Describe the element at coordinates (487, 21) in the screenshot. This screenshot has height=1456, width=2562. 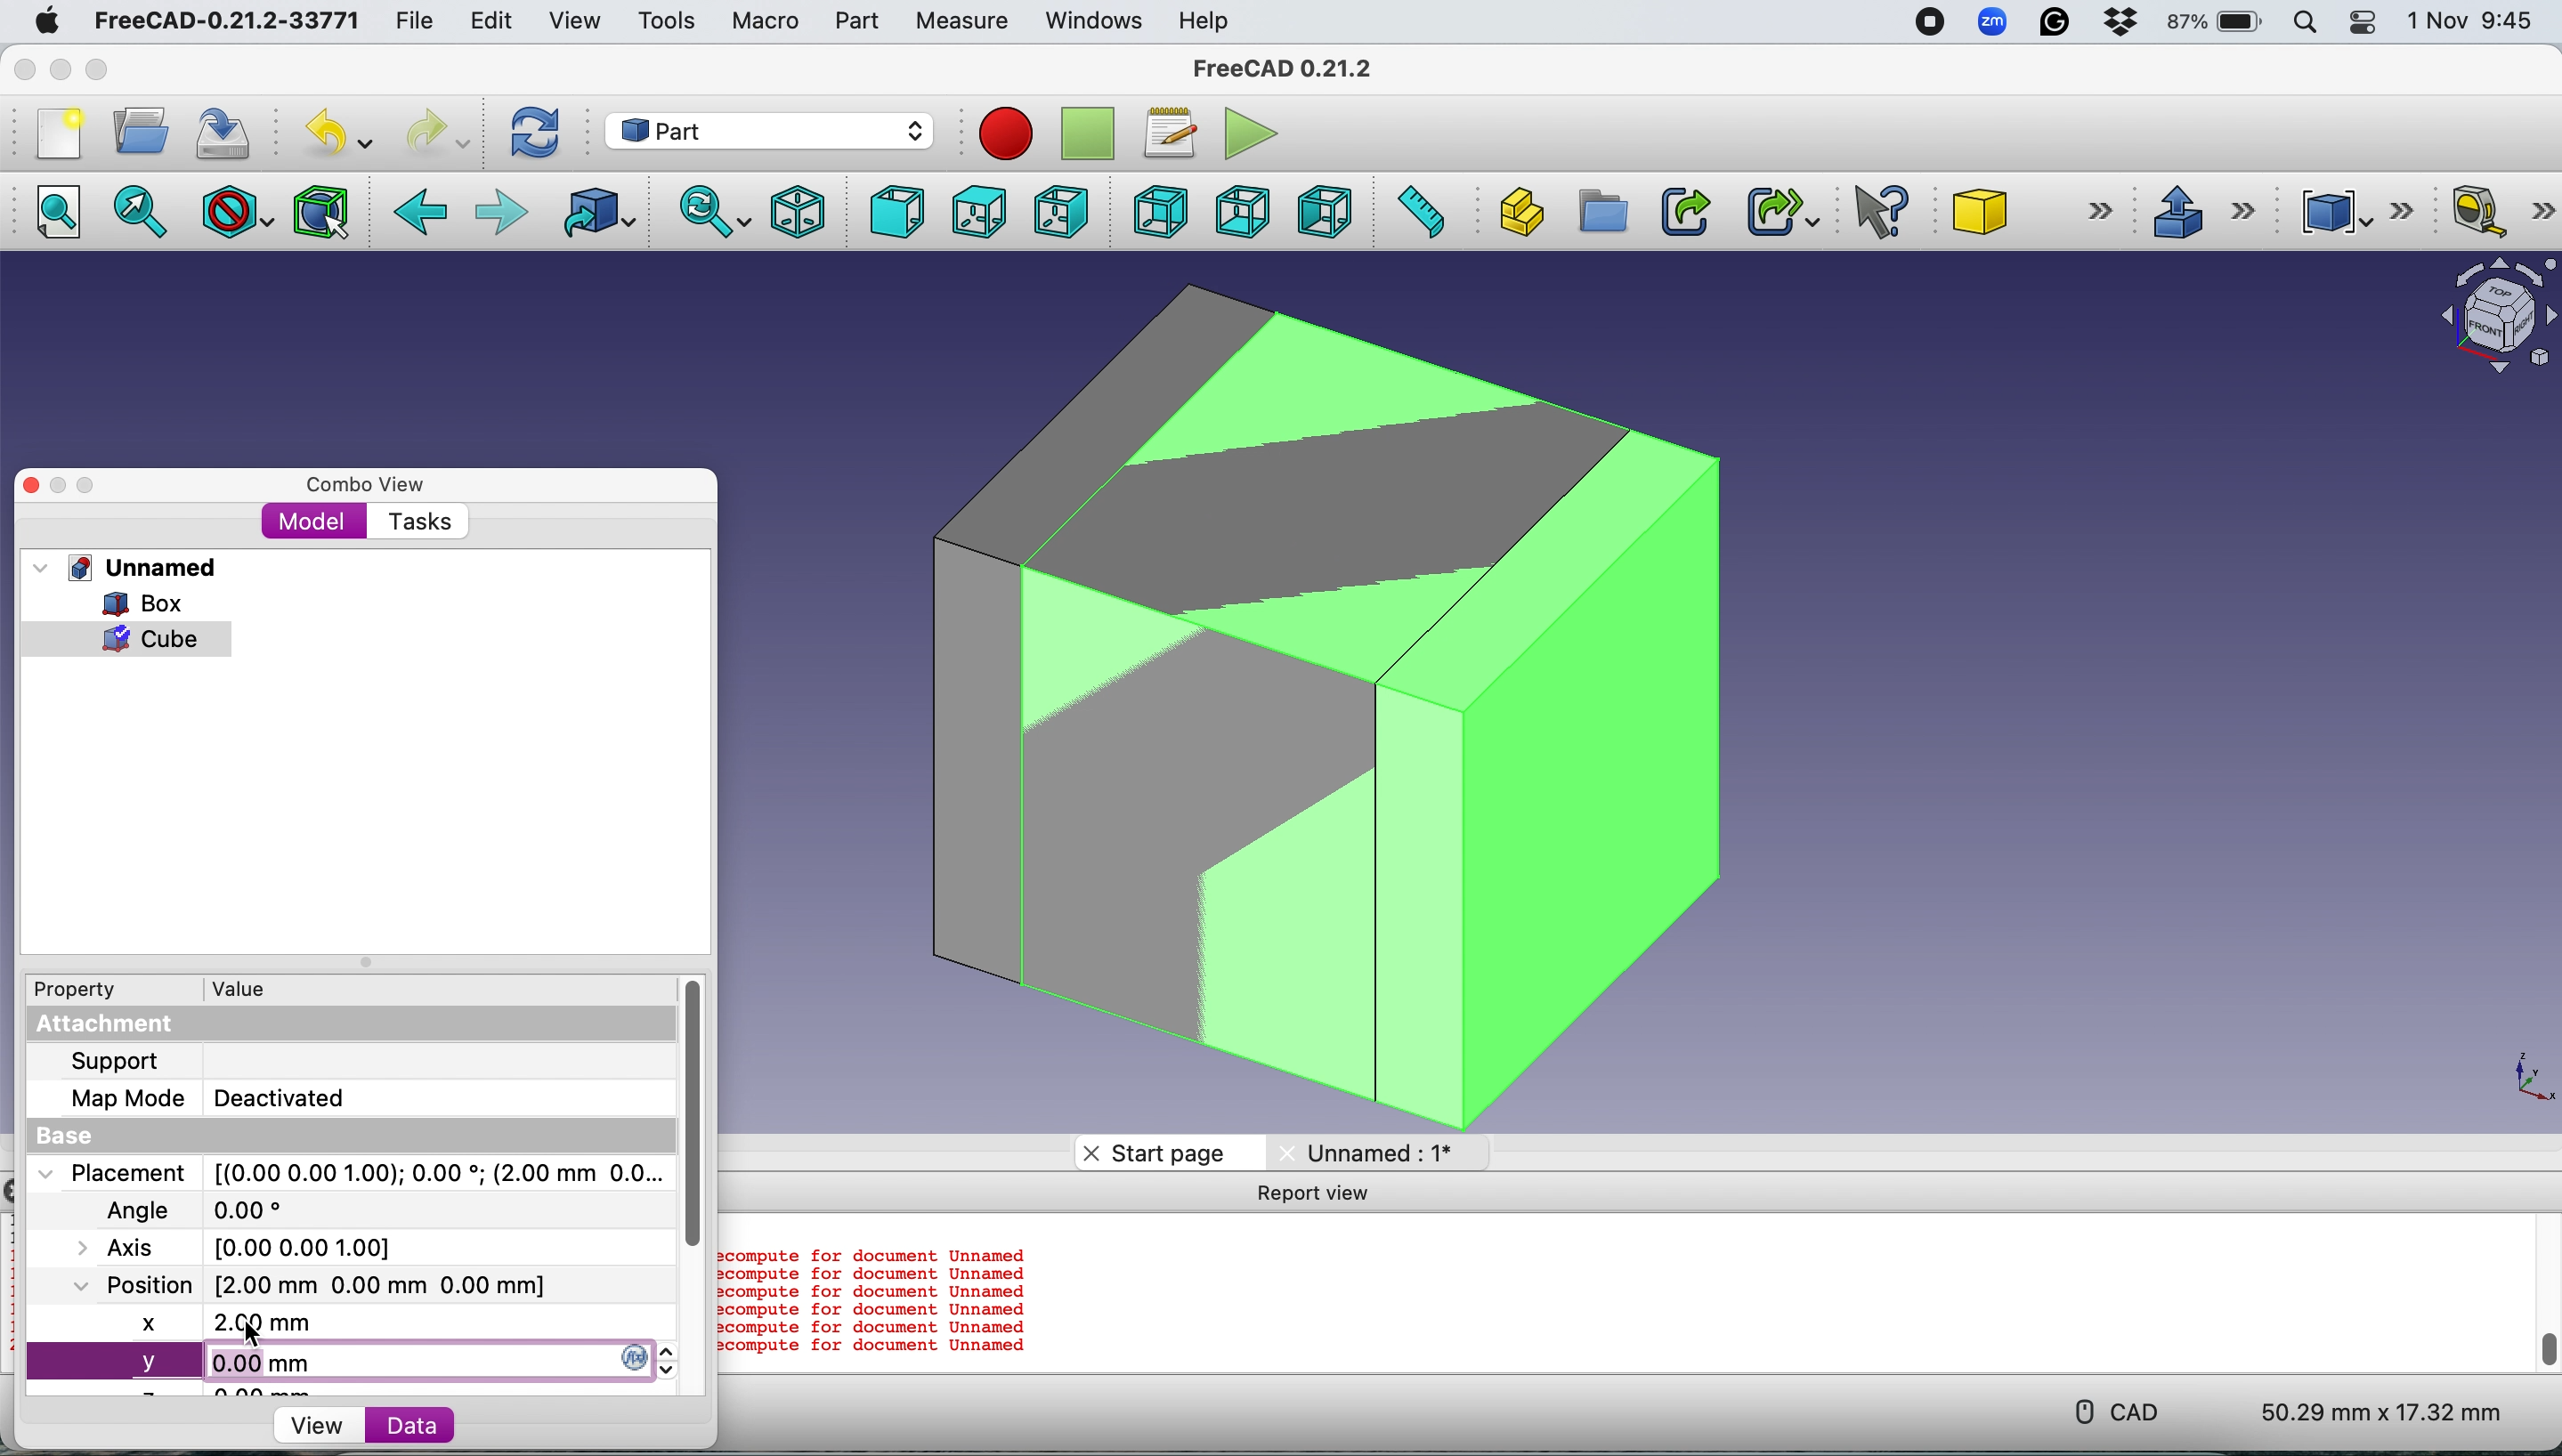
I see `Edit` at that location.